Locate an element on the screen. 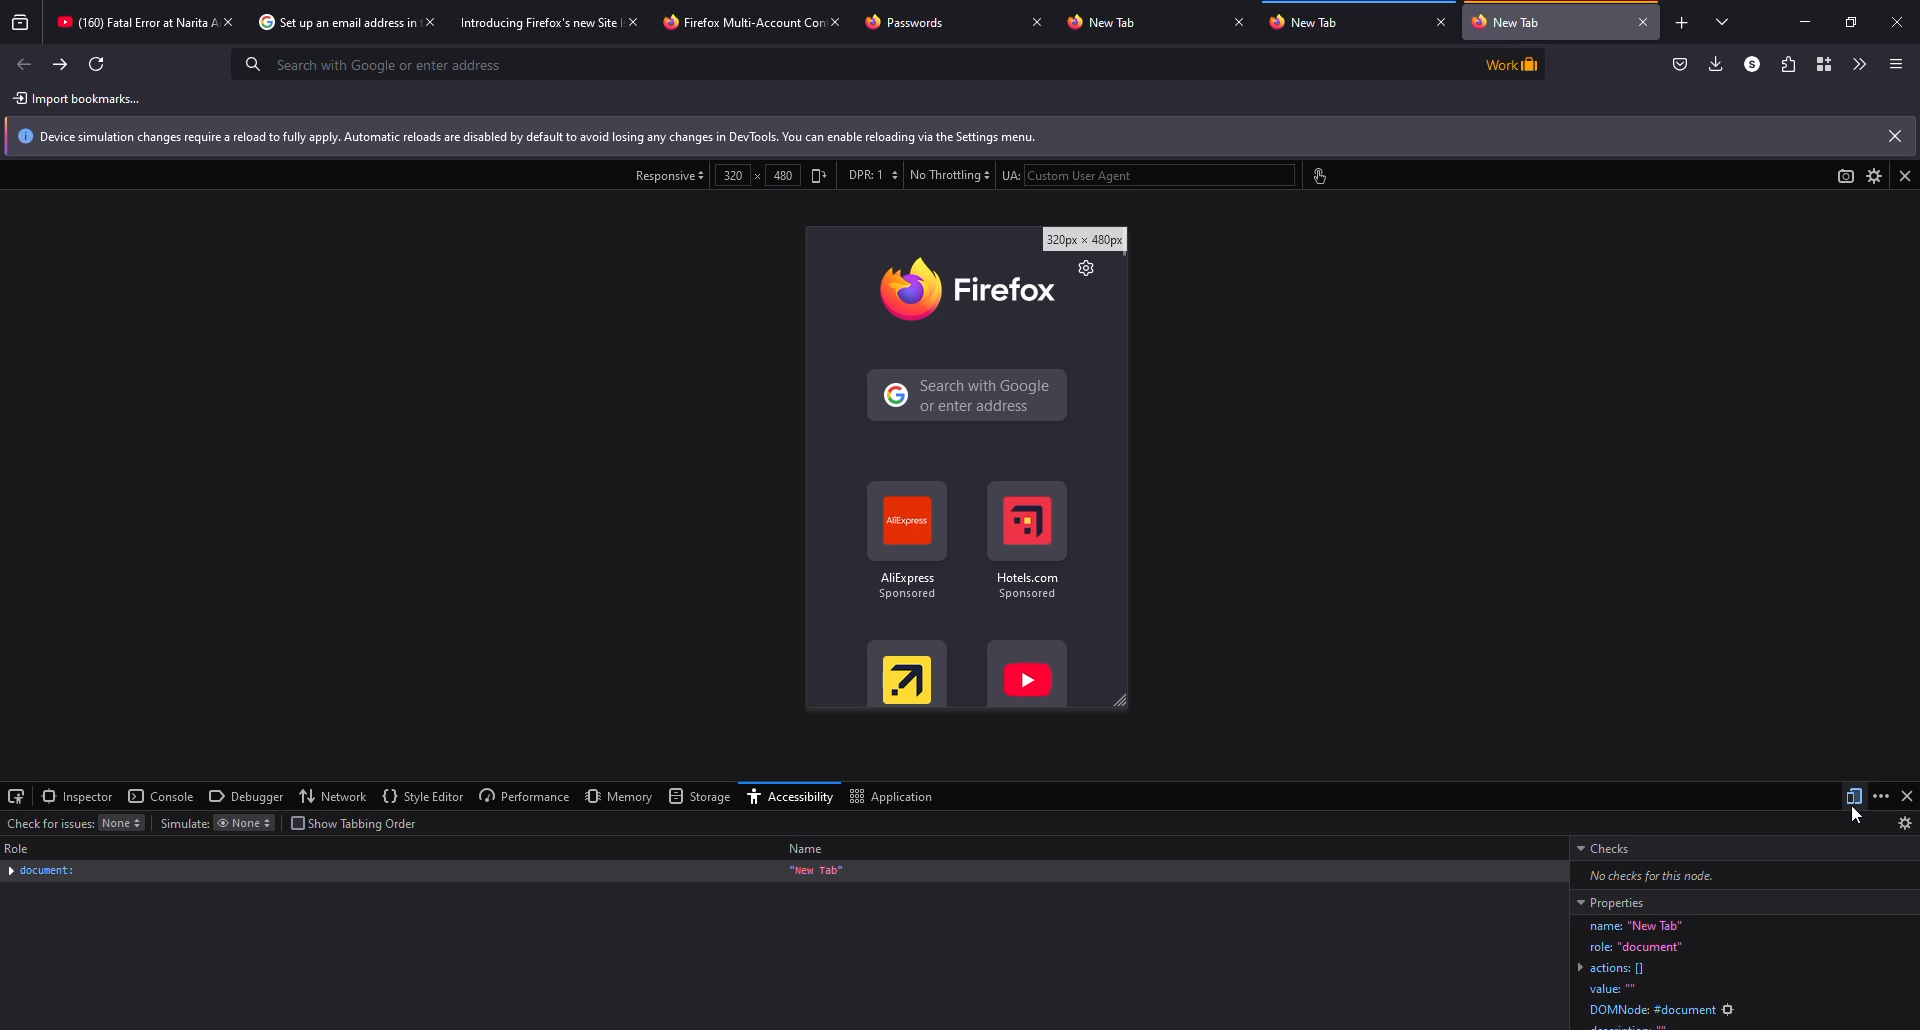  container is located at coordinates (1824, 64).